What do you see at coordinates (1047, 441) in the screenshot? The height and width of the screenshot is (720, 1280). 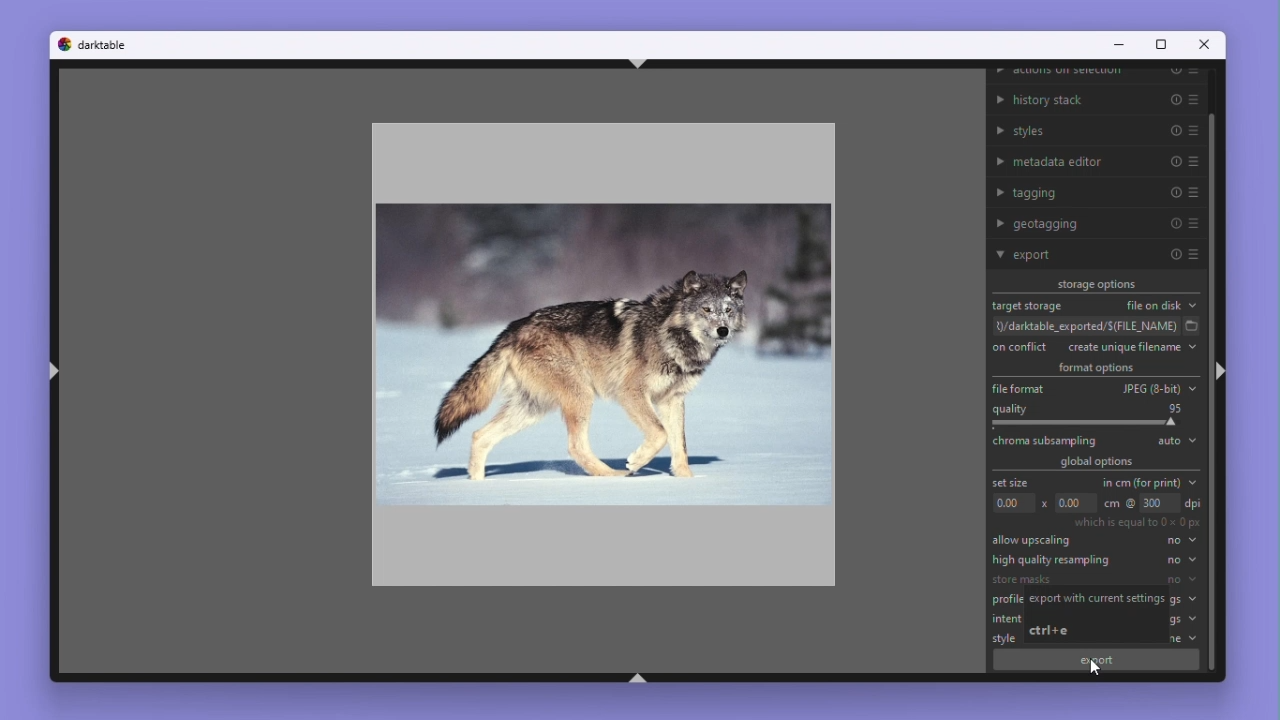 I see `chroma subsampling` at bounding box center [1047, 441].